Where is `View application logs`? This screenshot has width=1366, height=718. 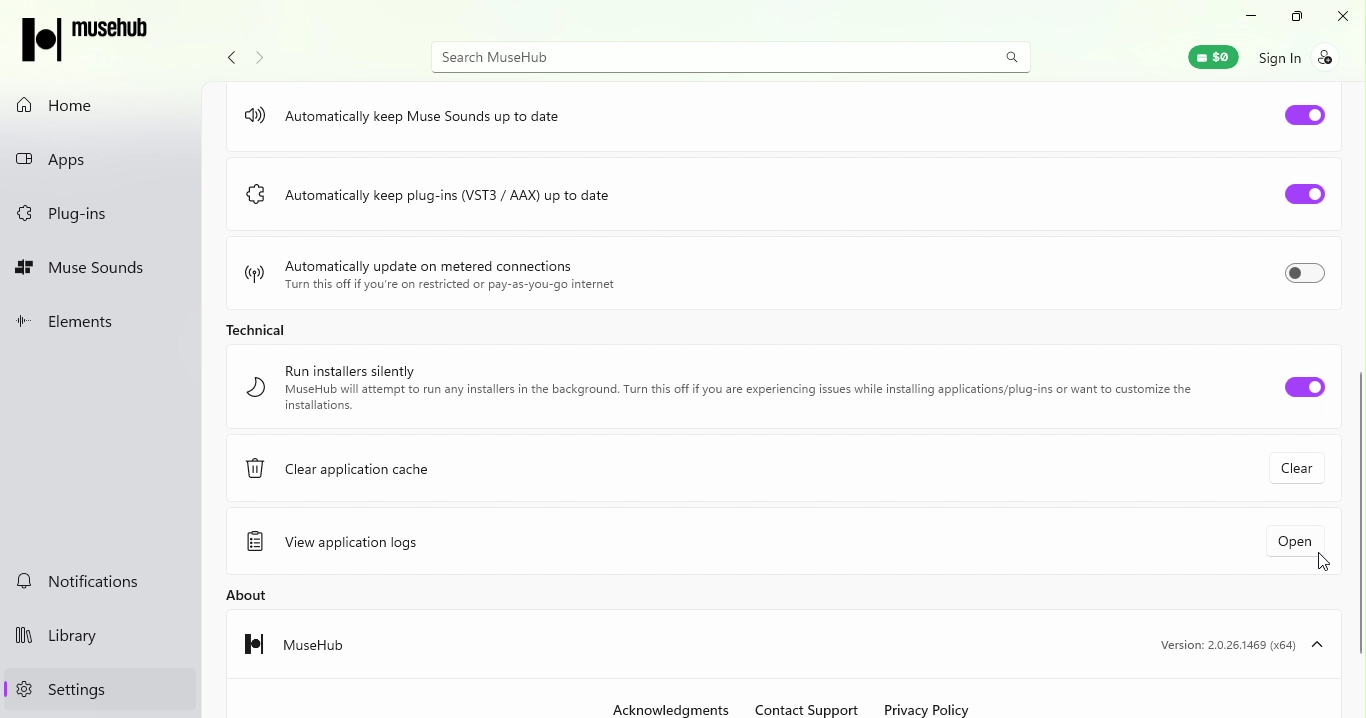
View application logs is located at coordinates (348, 545).